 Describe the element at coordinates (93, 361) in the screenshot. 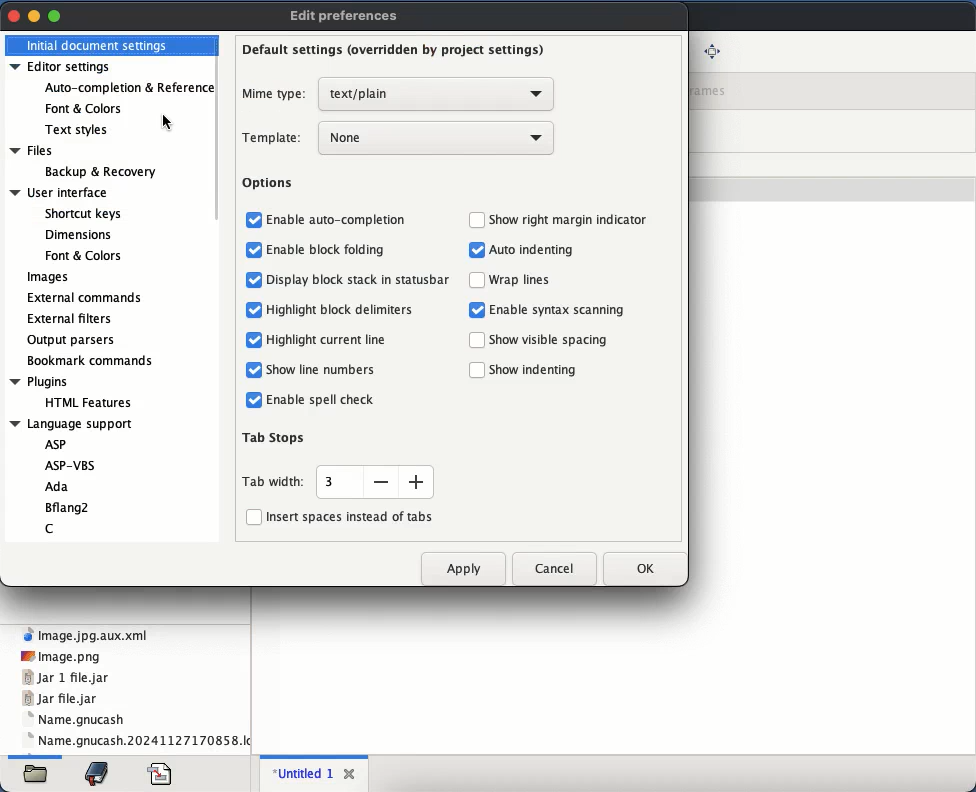

I see `bookmark commands` at that location.